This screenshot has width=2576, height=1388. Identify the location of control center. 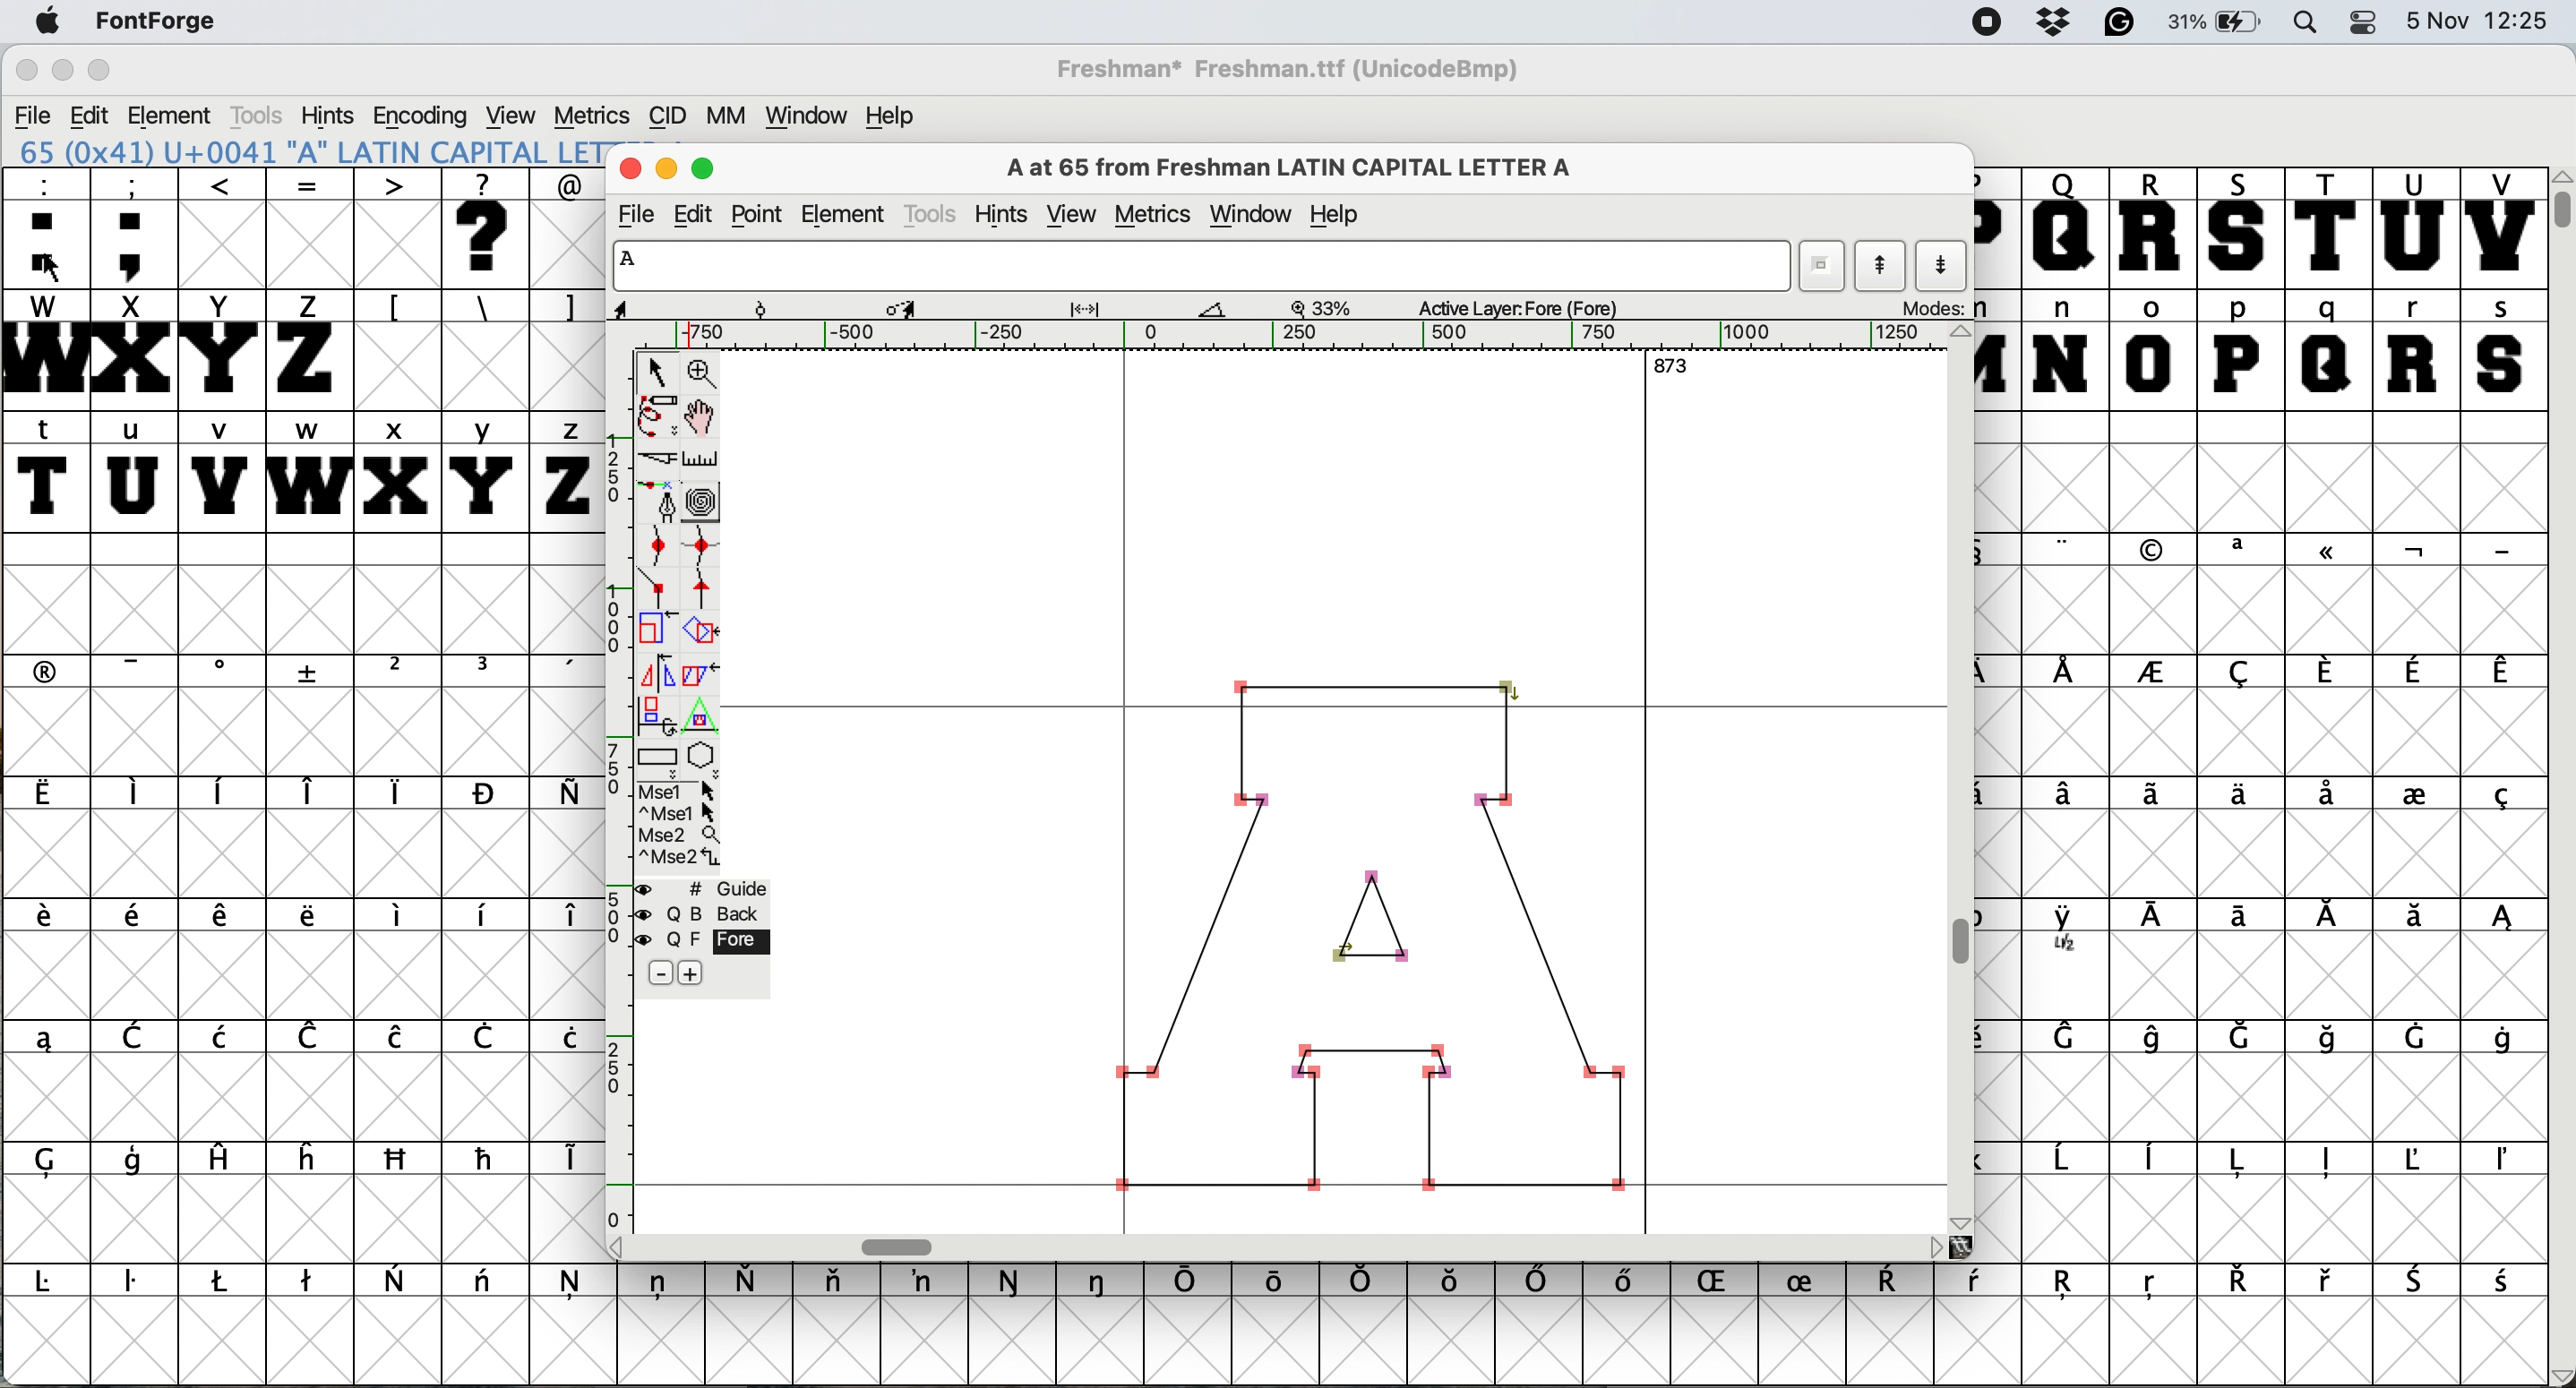
(2366, 24).